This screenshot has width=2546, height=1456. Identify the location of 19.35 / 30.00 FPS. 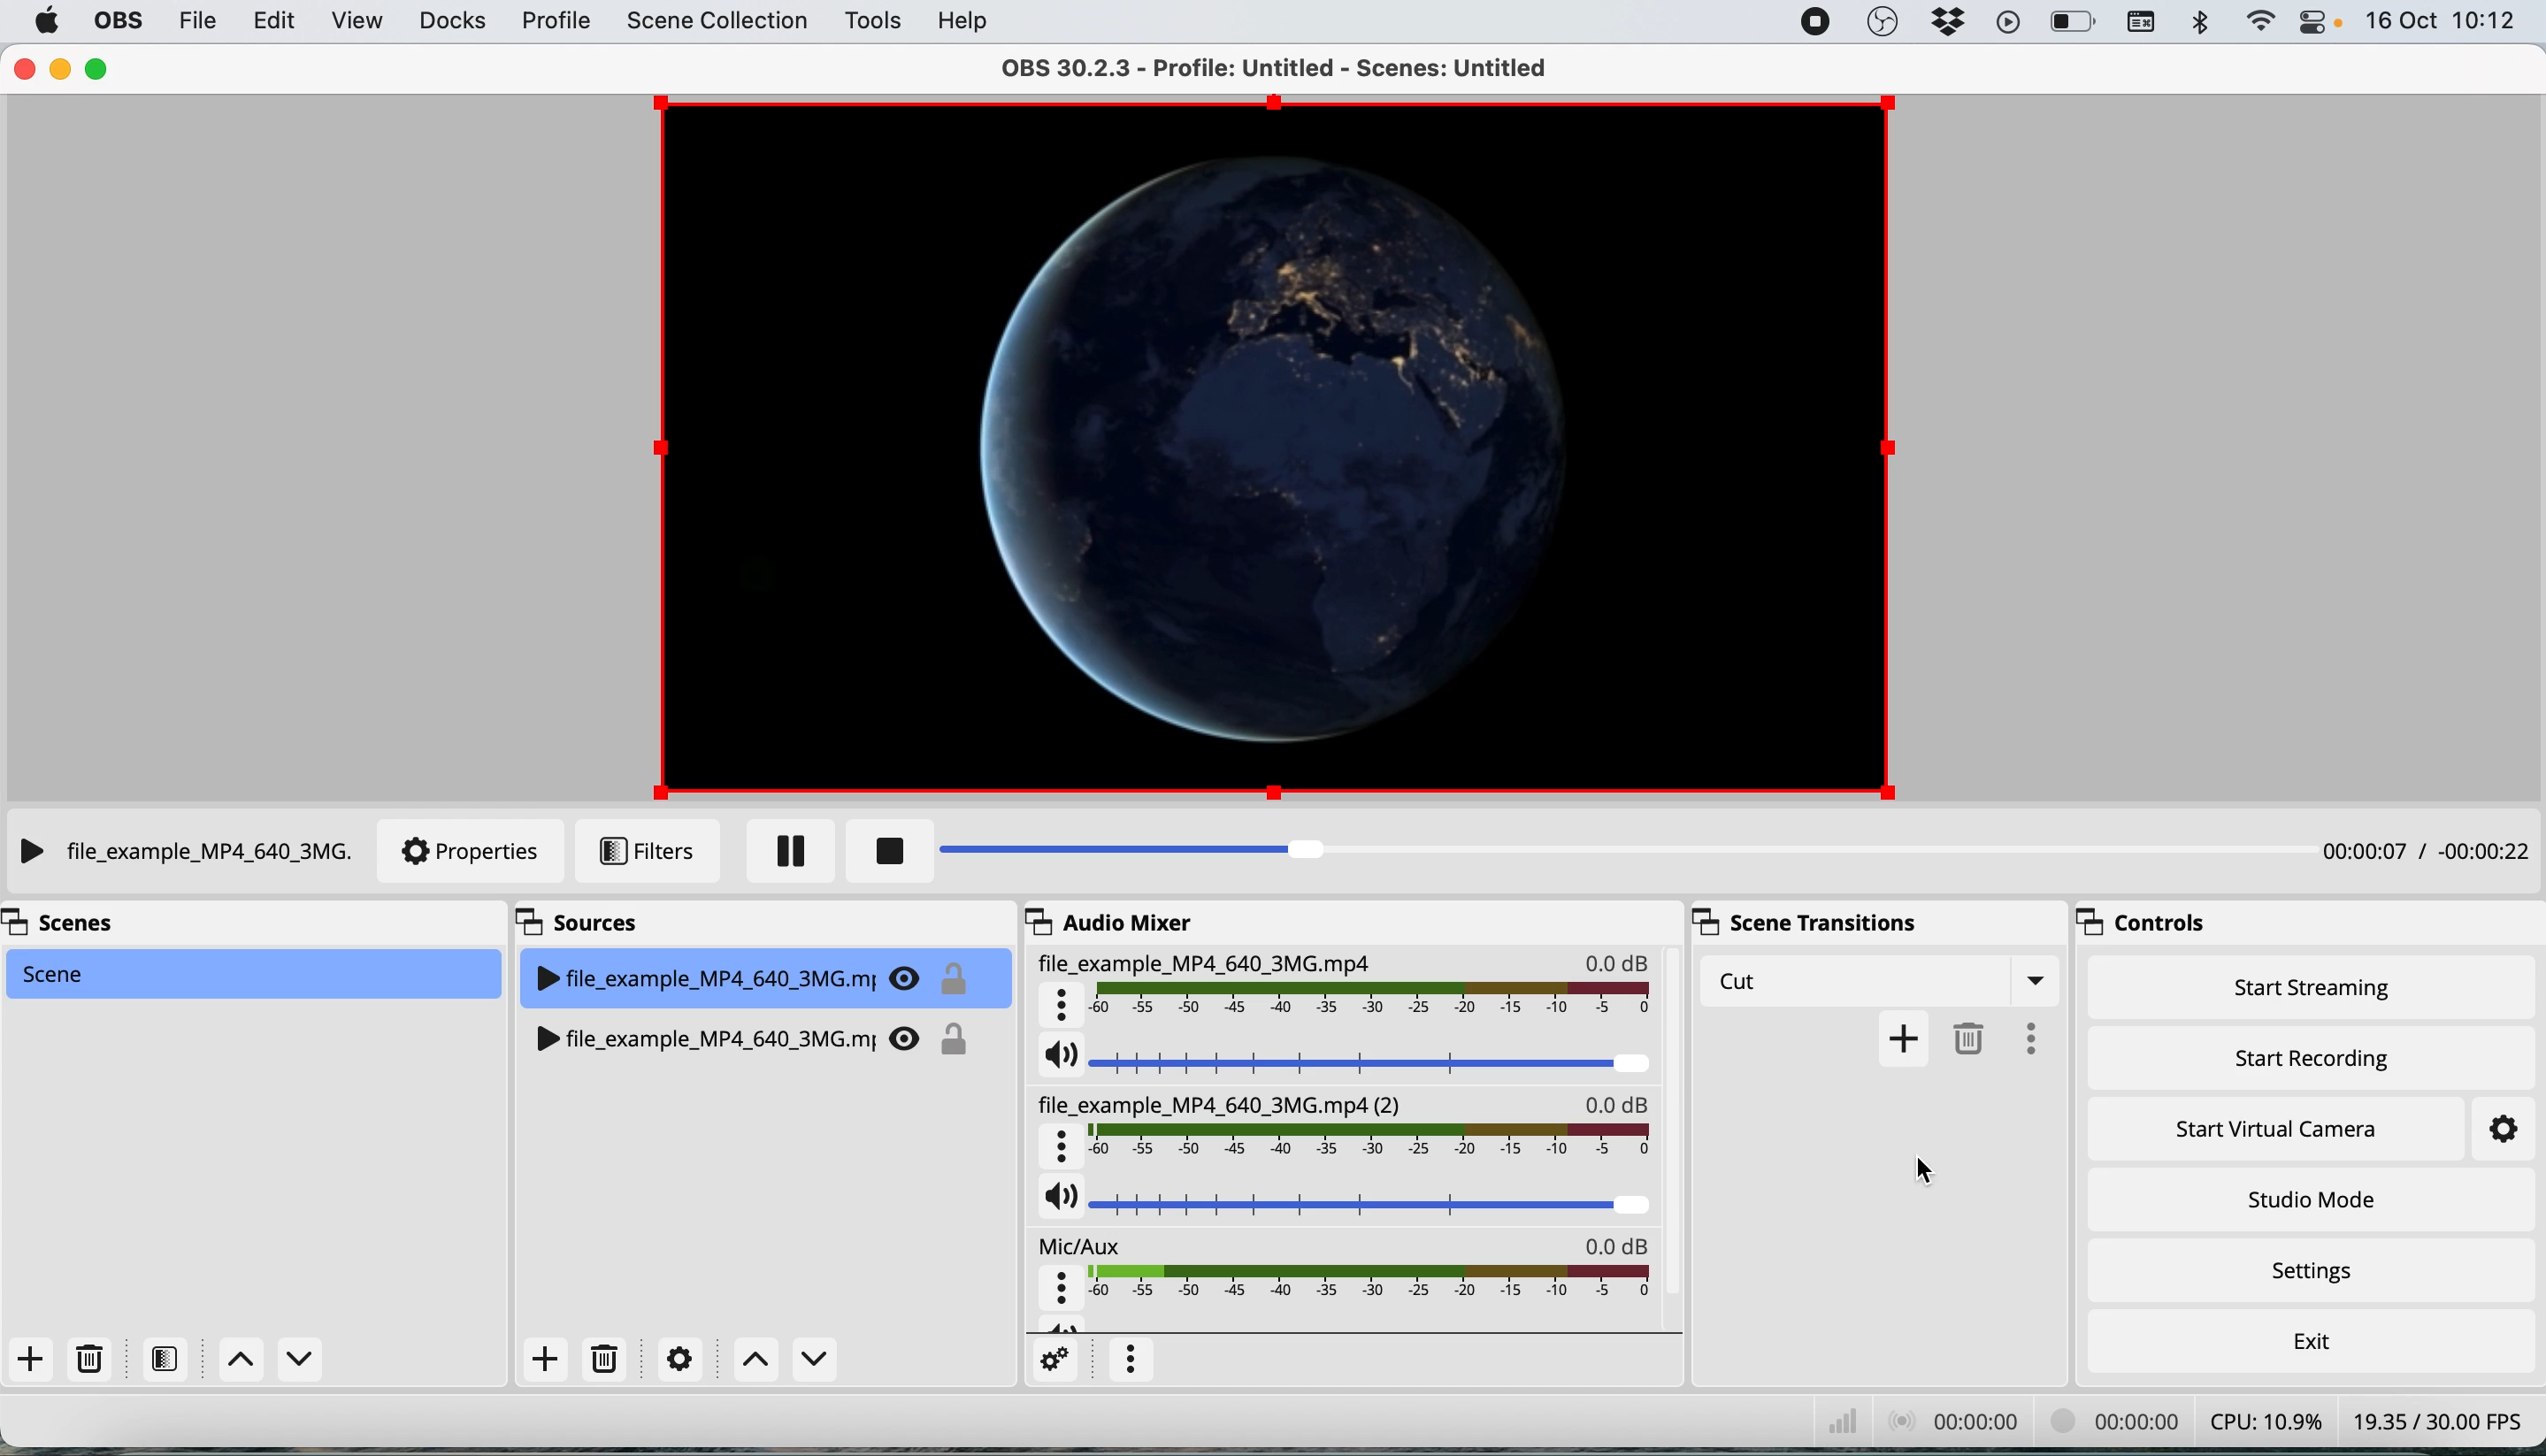
(2438, 1421).